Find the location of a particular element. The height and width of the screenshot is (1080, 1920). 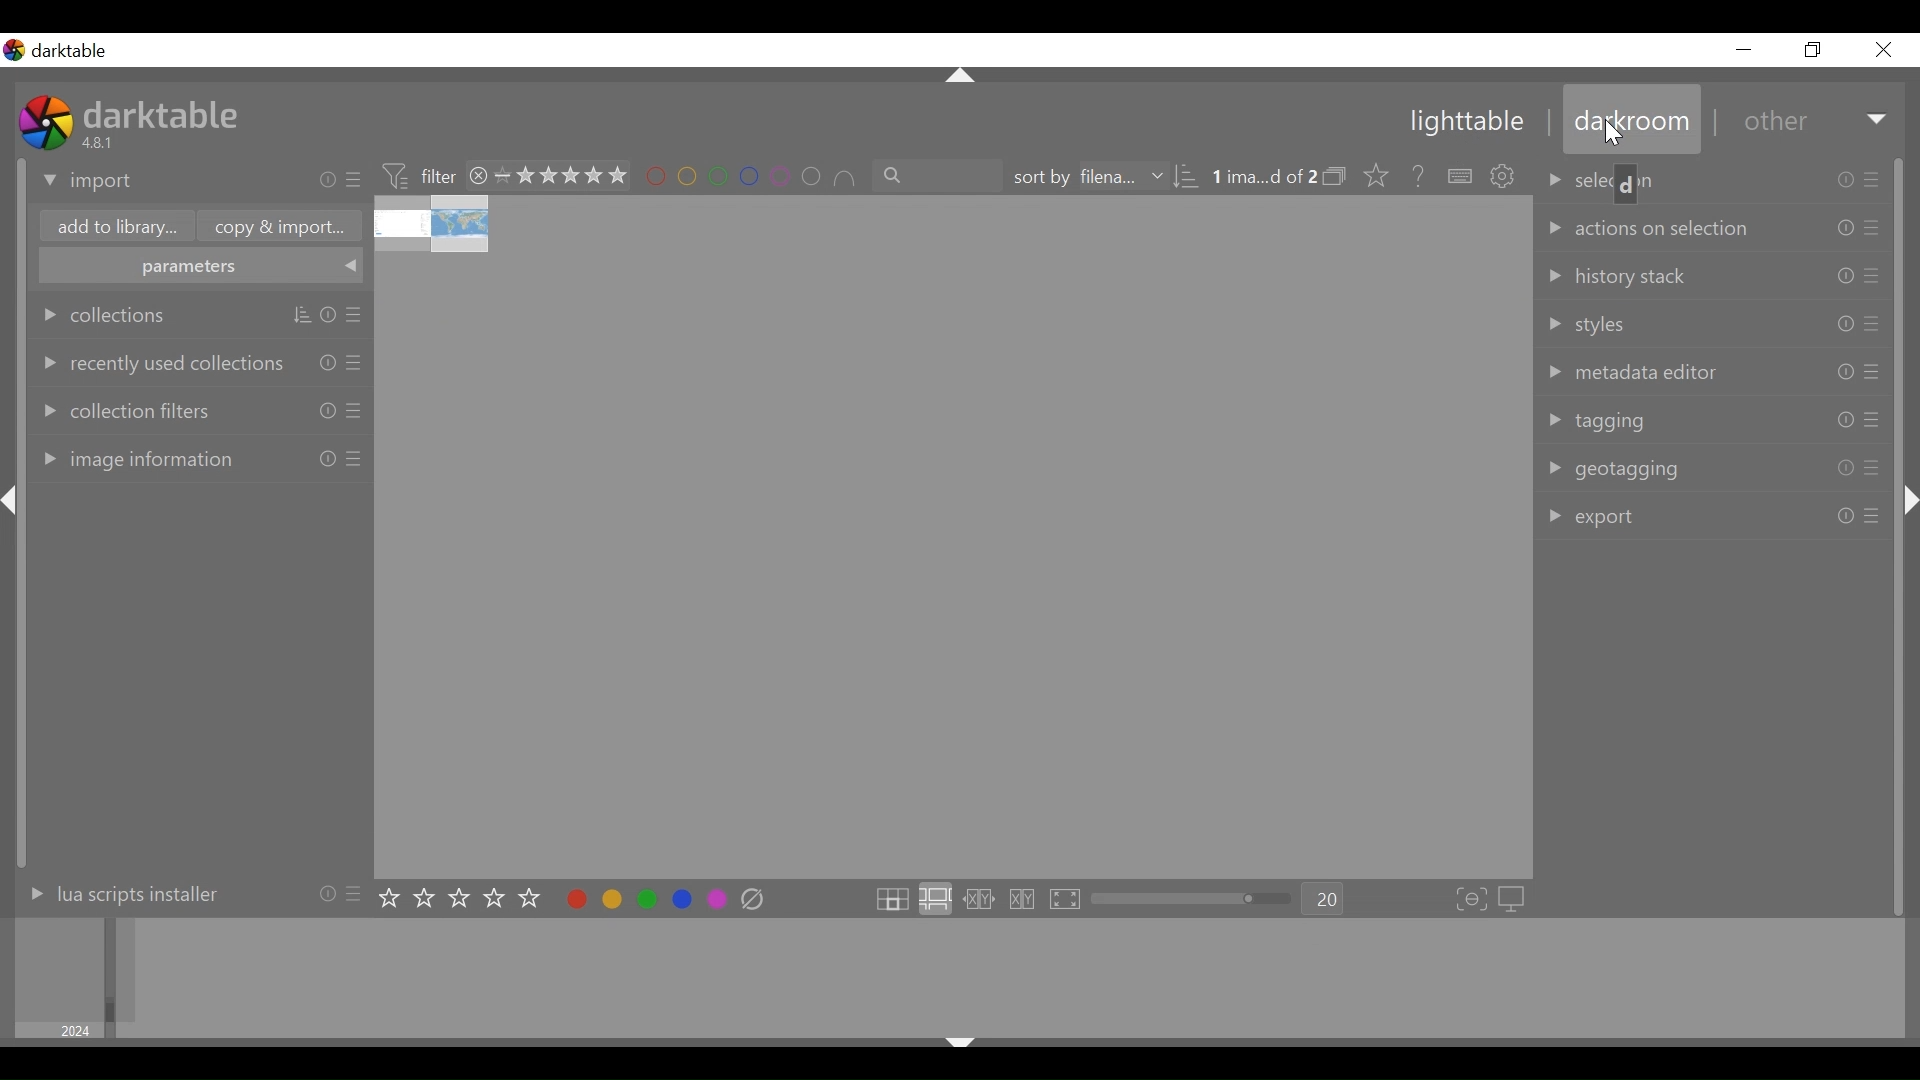

set star rating on selected image is located at coordinates (464, 899).